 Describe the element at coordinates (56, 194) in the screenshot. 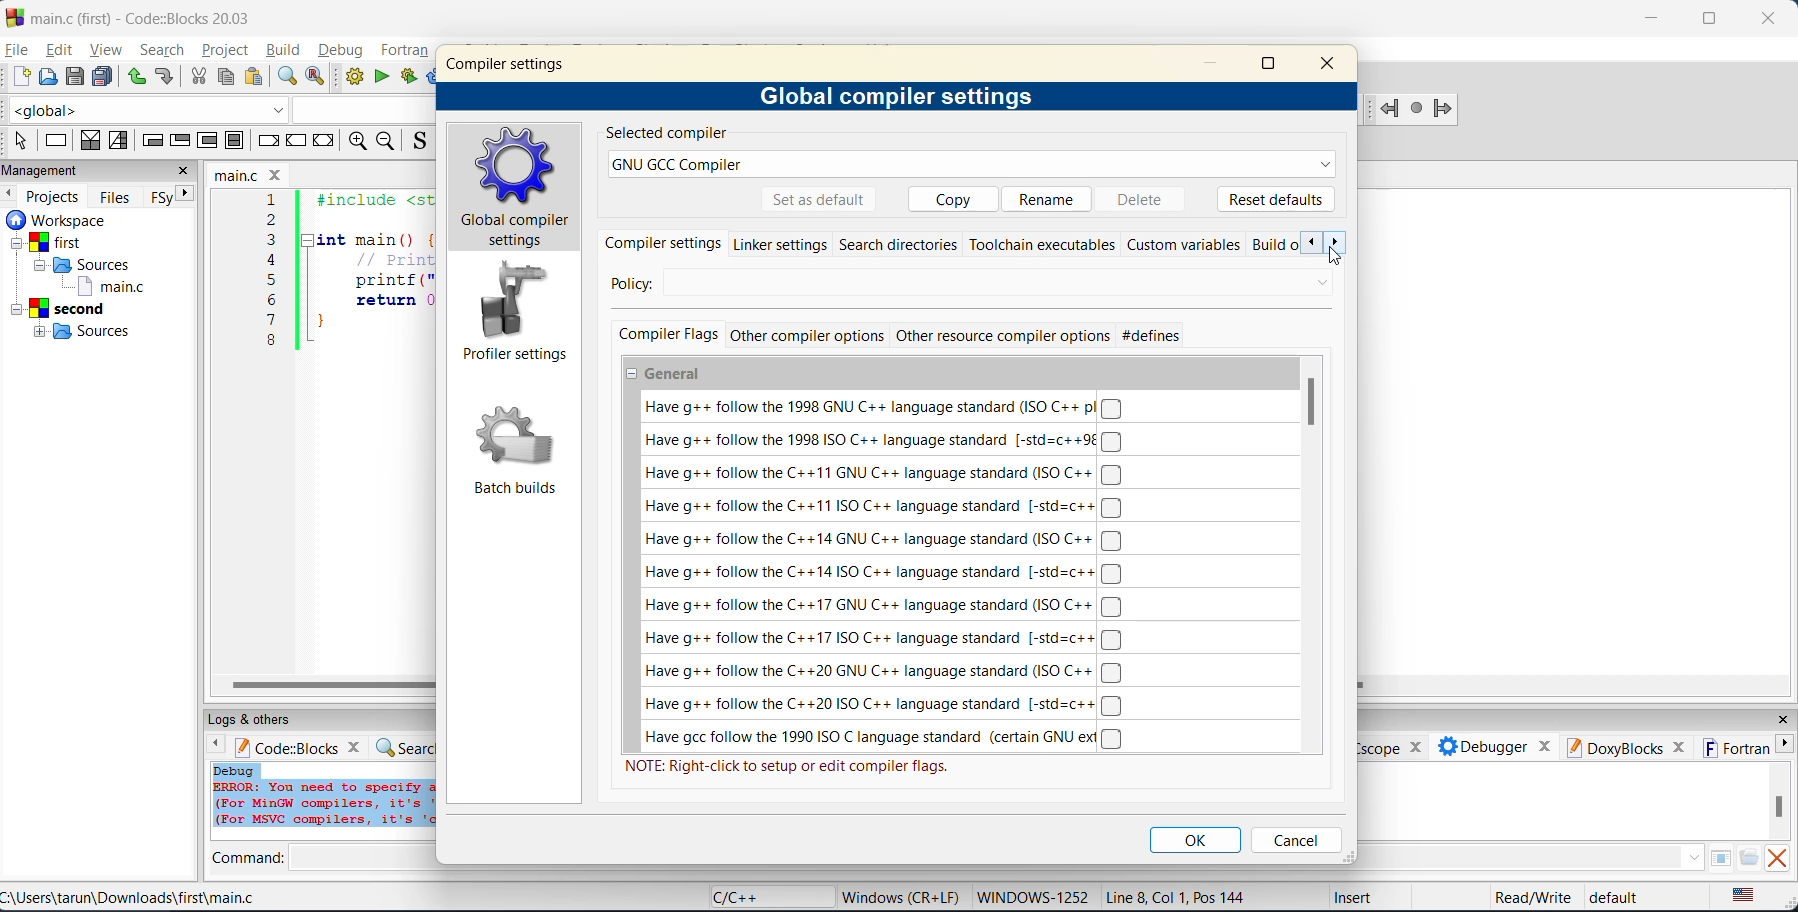

I see `projects` at that location.